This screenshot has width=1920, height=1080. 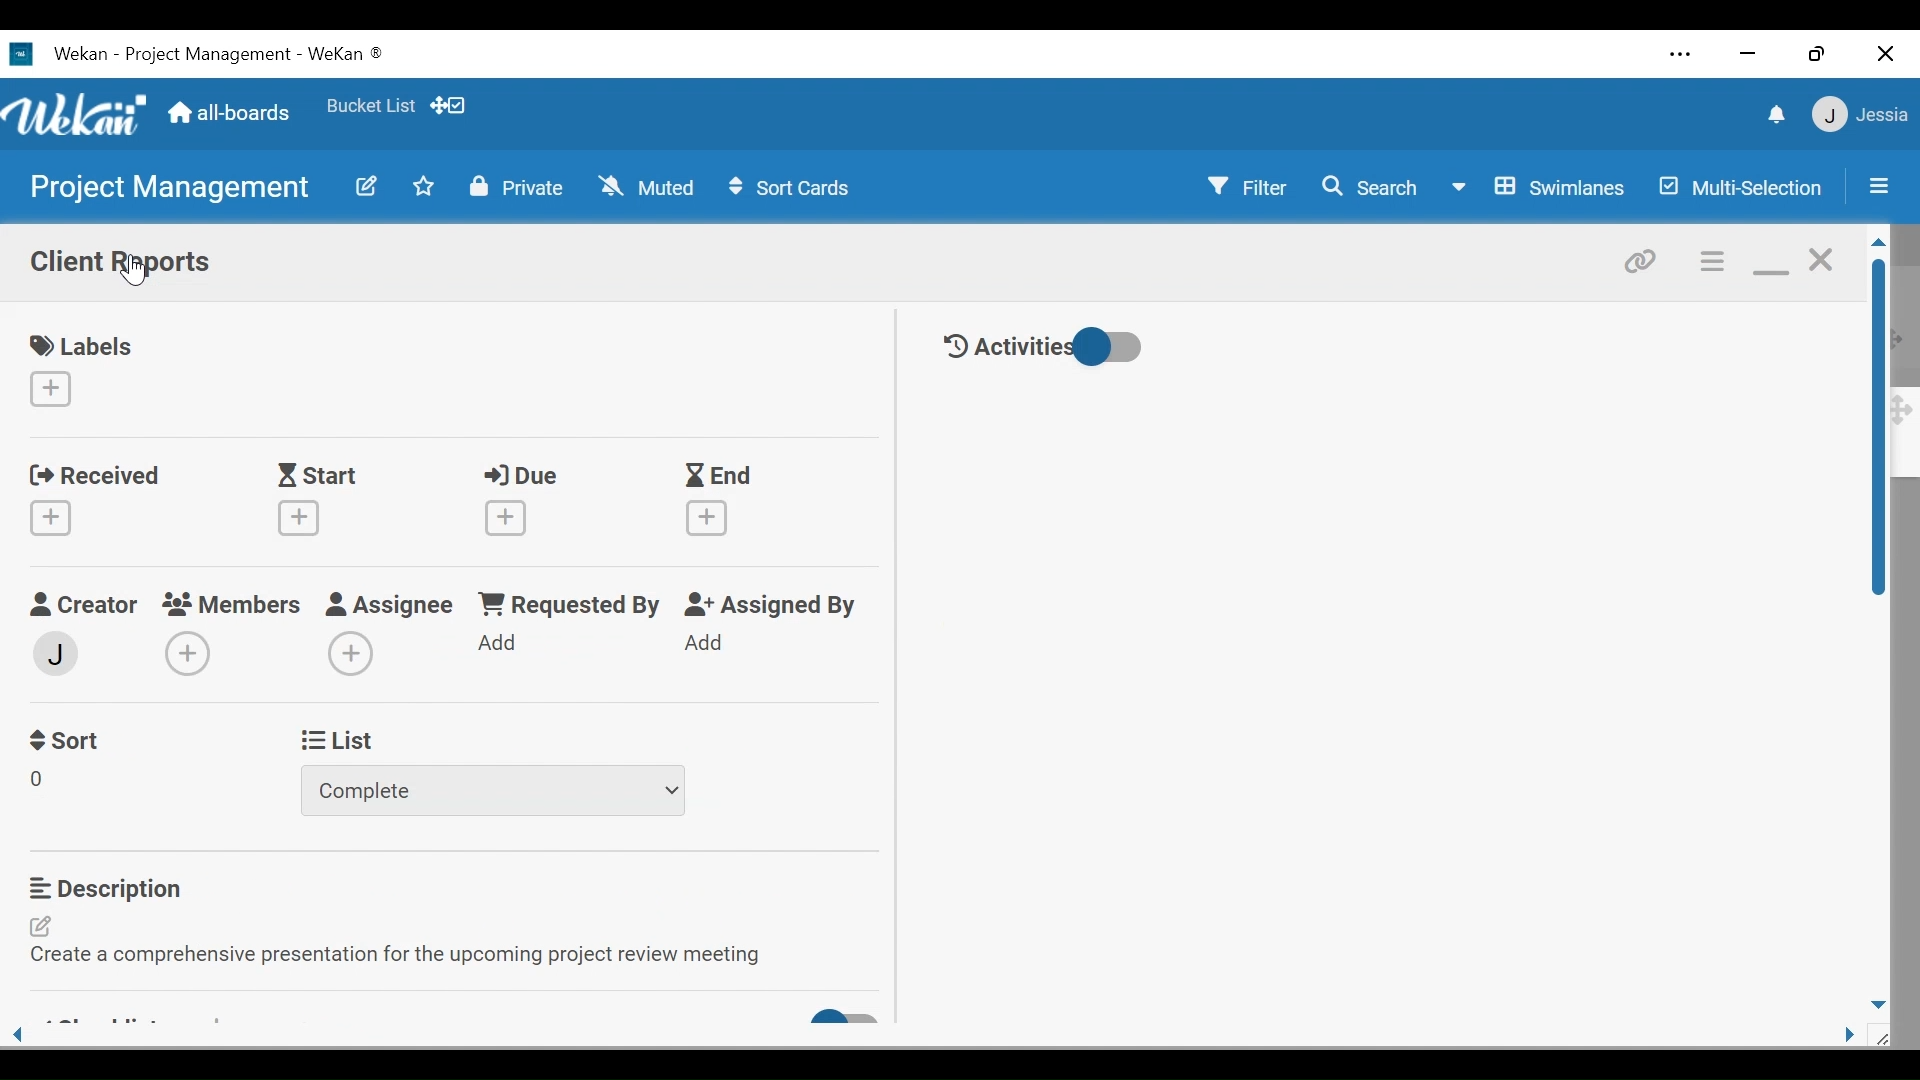 I want to click on Toggle favorites, so click(x=369, y=106).